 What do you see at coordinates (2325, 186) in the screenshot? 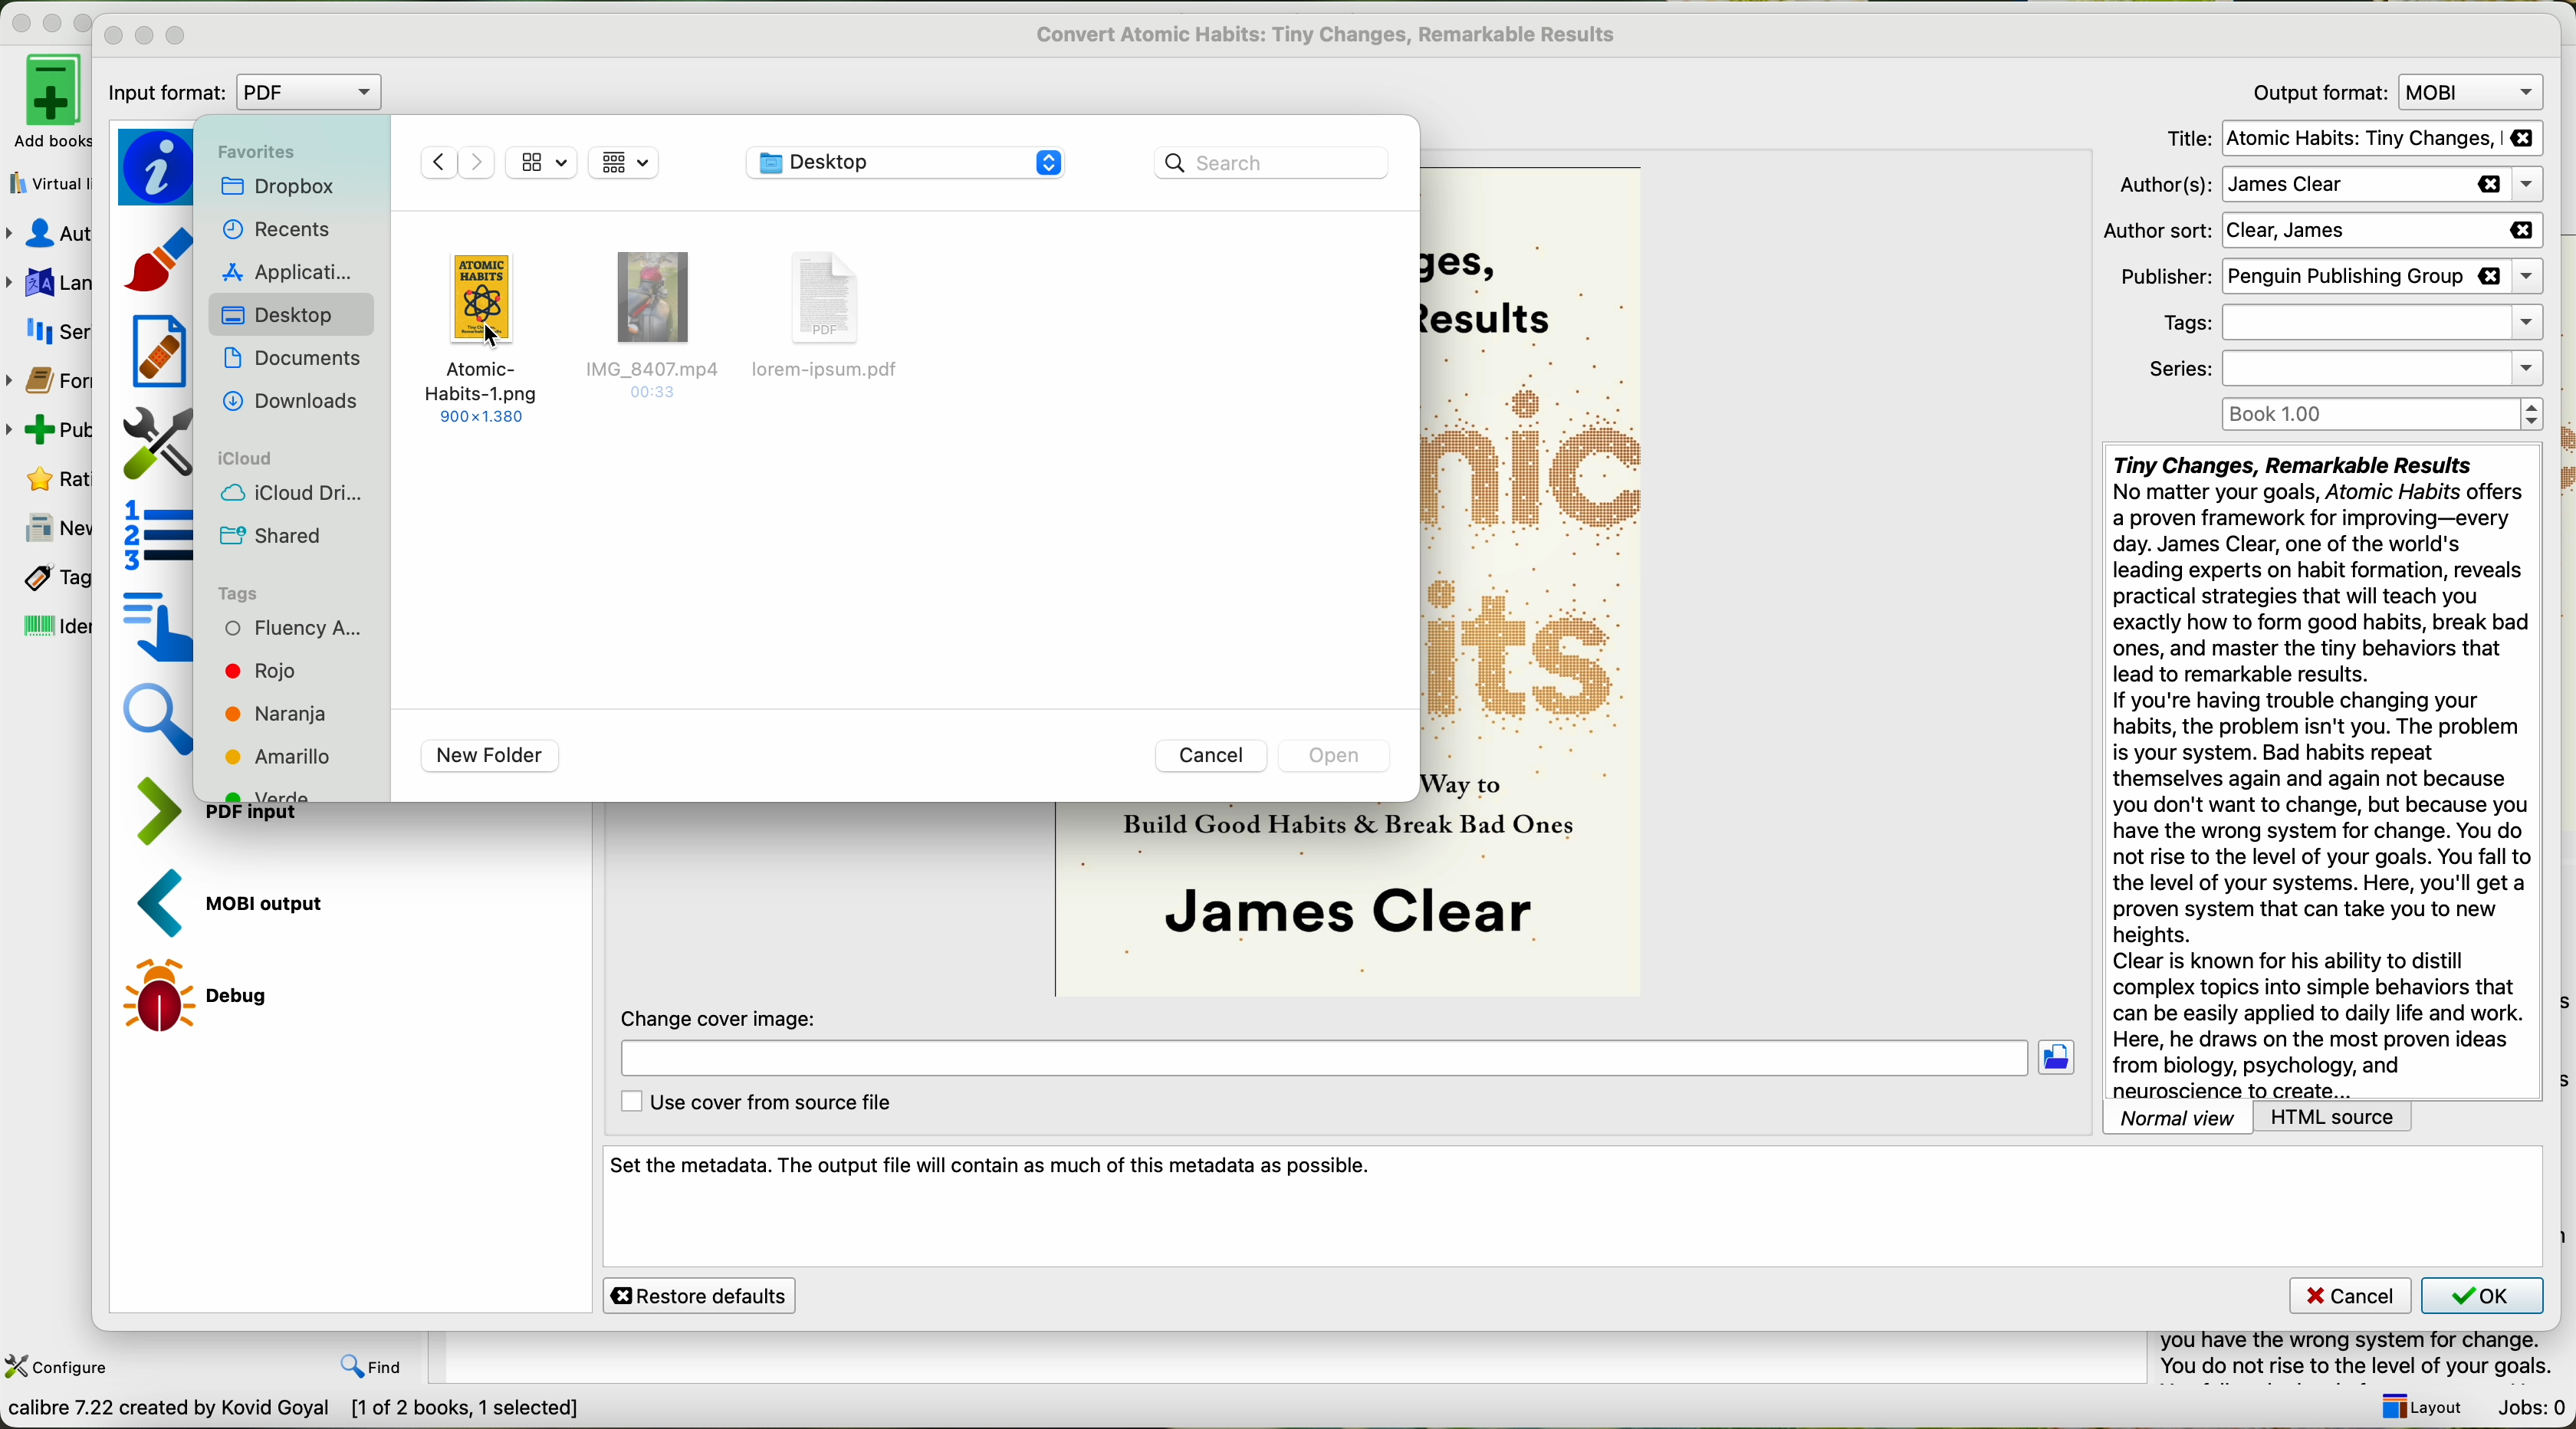
I see `authors` at bounding box center [2325, 186].